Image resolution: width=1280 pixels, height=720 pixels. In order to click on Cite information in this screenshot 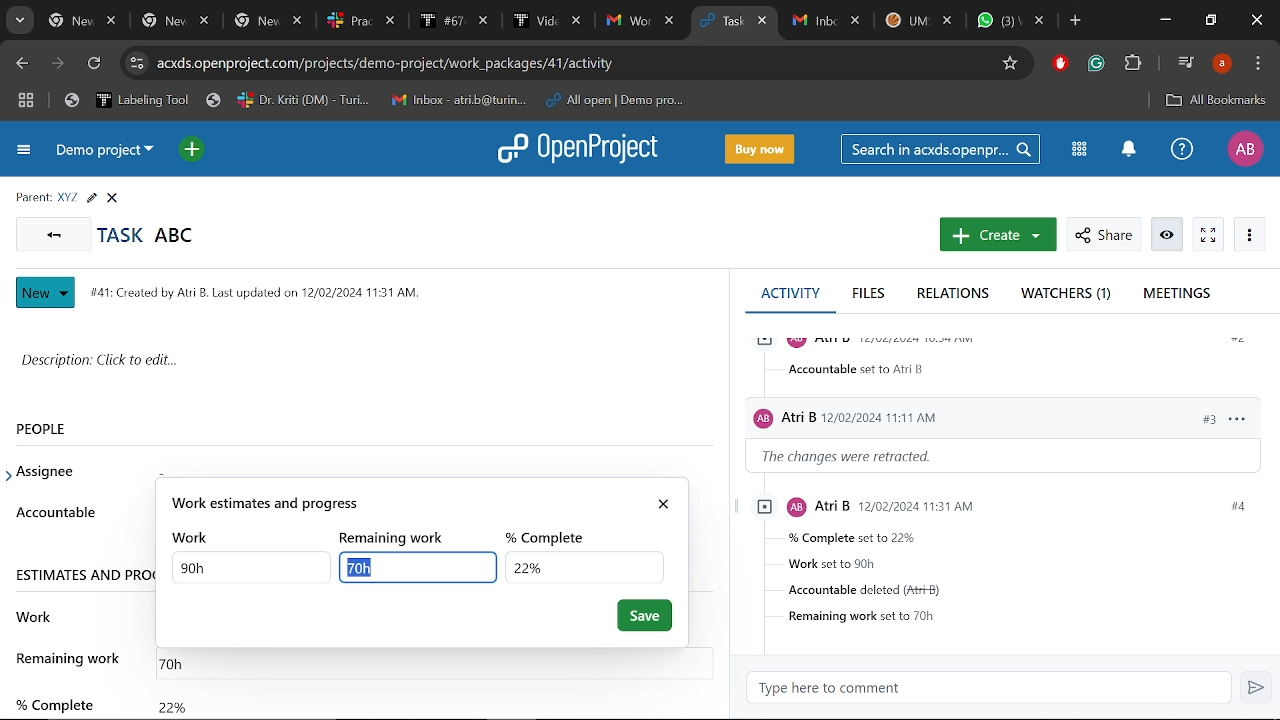, I will do `click(136, 63)`.